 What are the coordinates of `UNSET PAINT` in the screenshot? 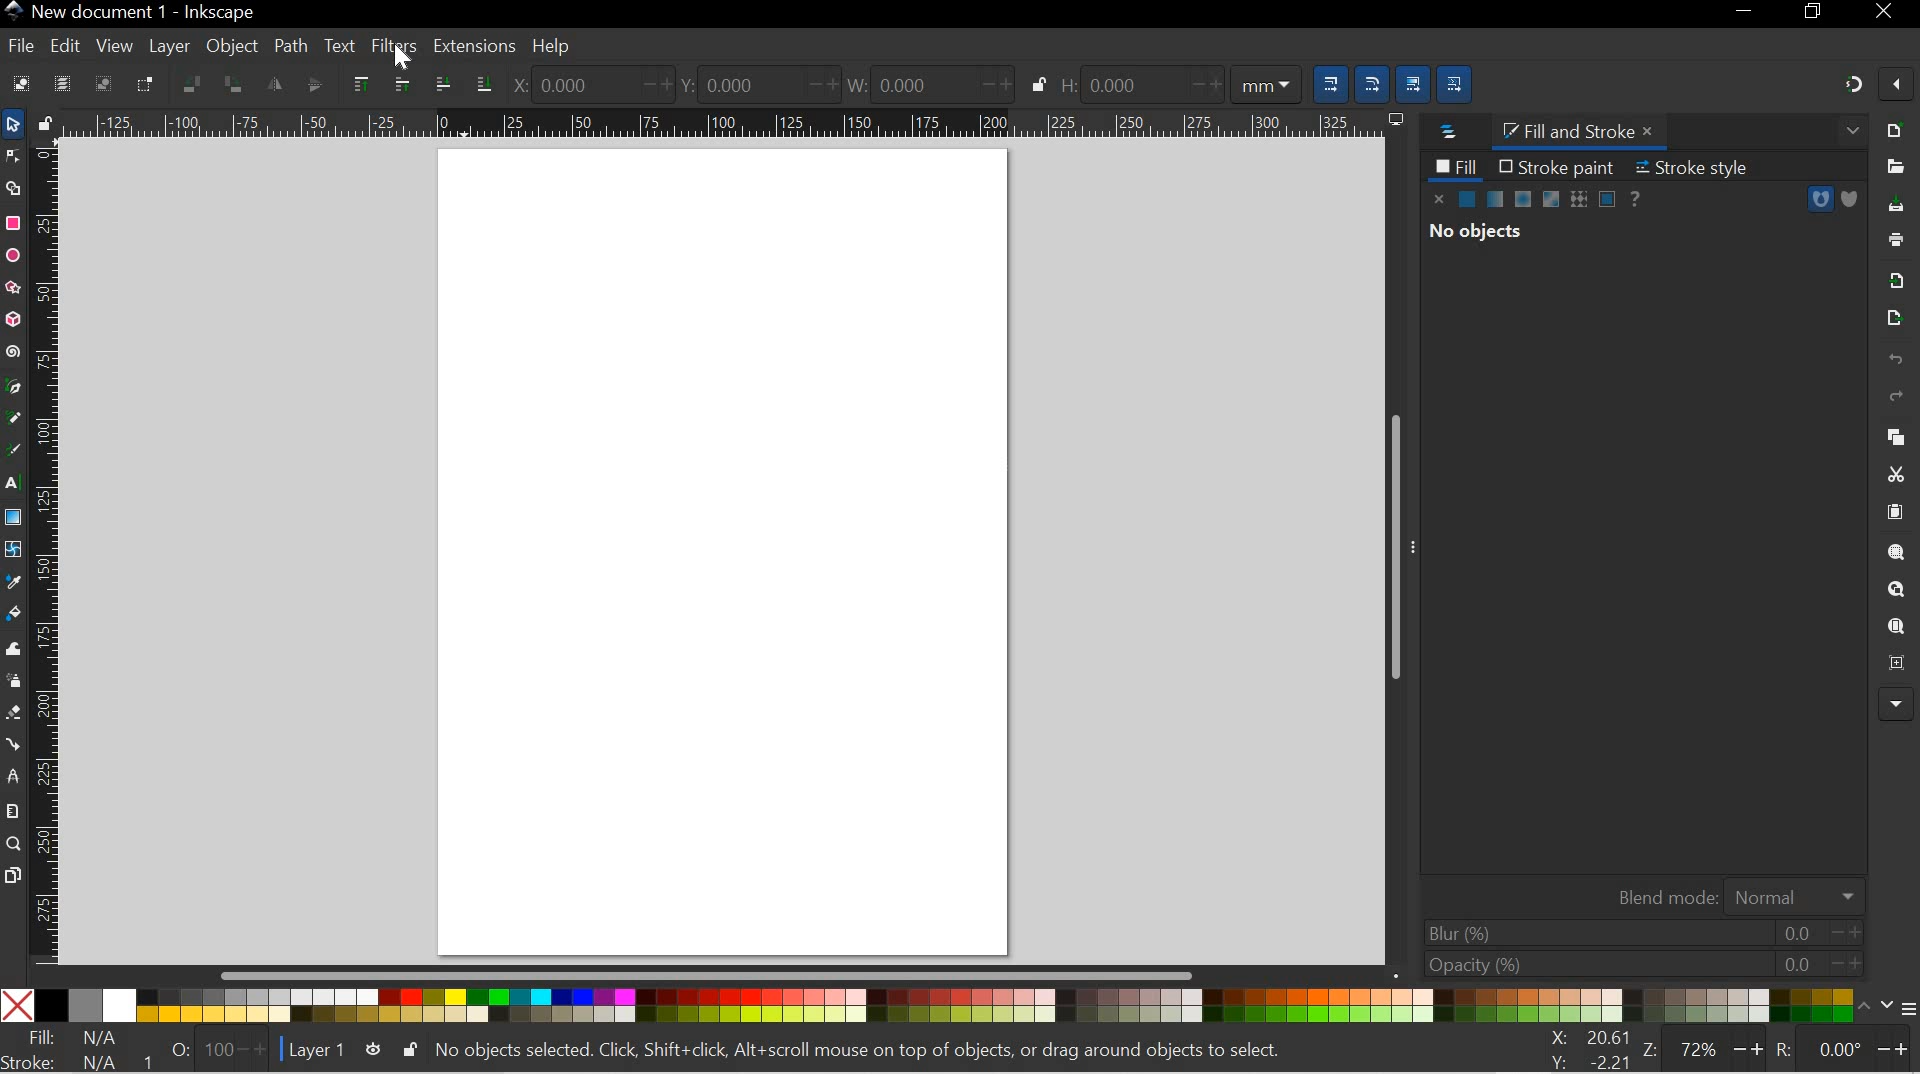 It's located at (1638, 197).